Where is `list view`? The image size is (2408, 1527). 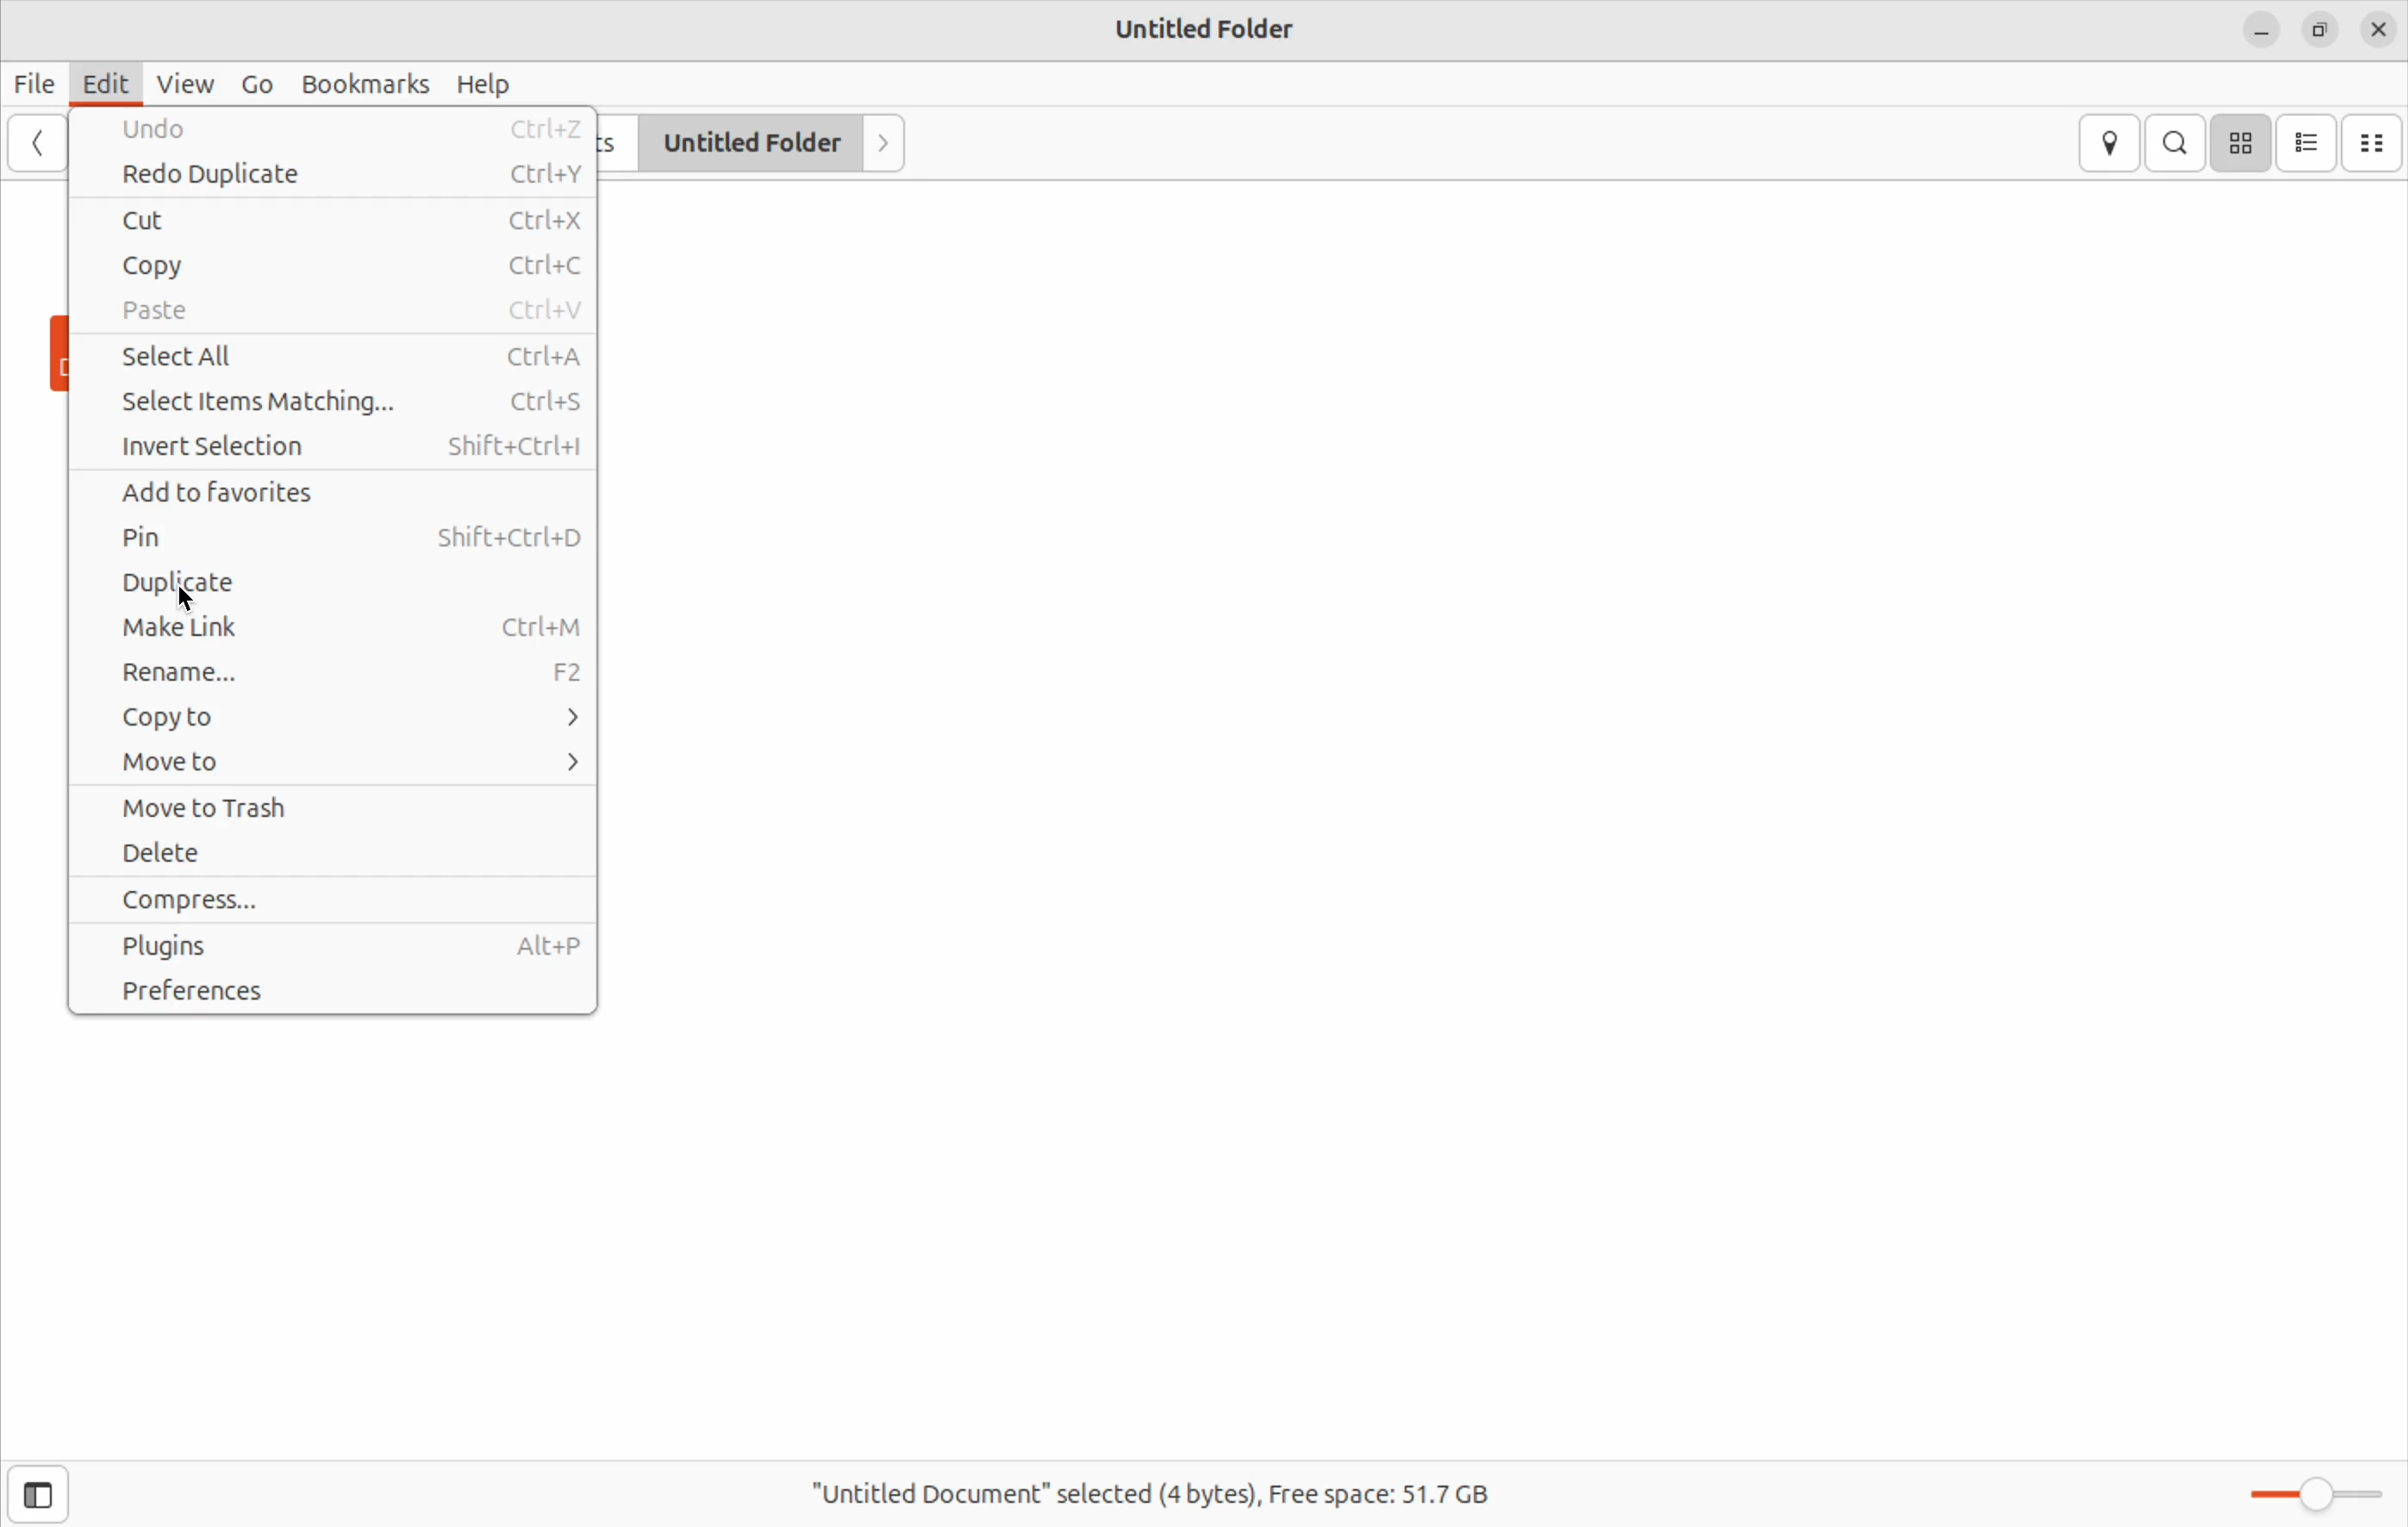
list view is located at coordinates (2309, 143).